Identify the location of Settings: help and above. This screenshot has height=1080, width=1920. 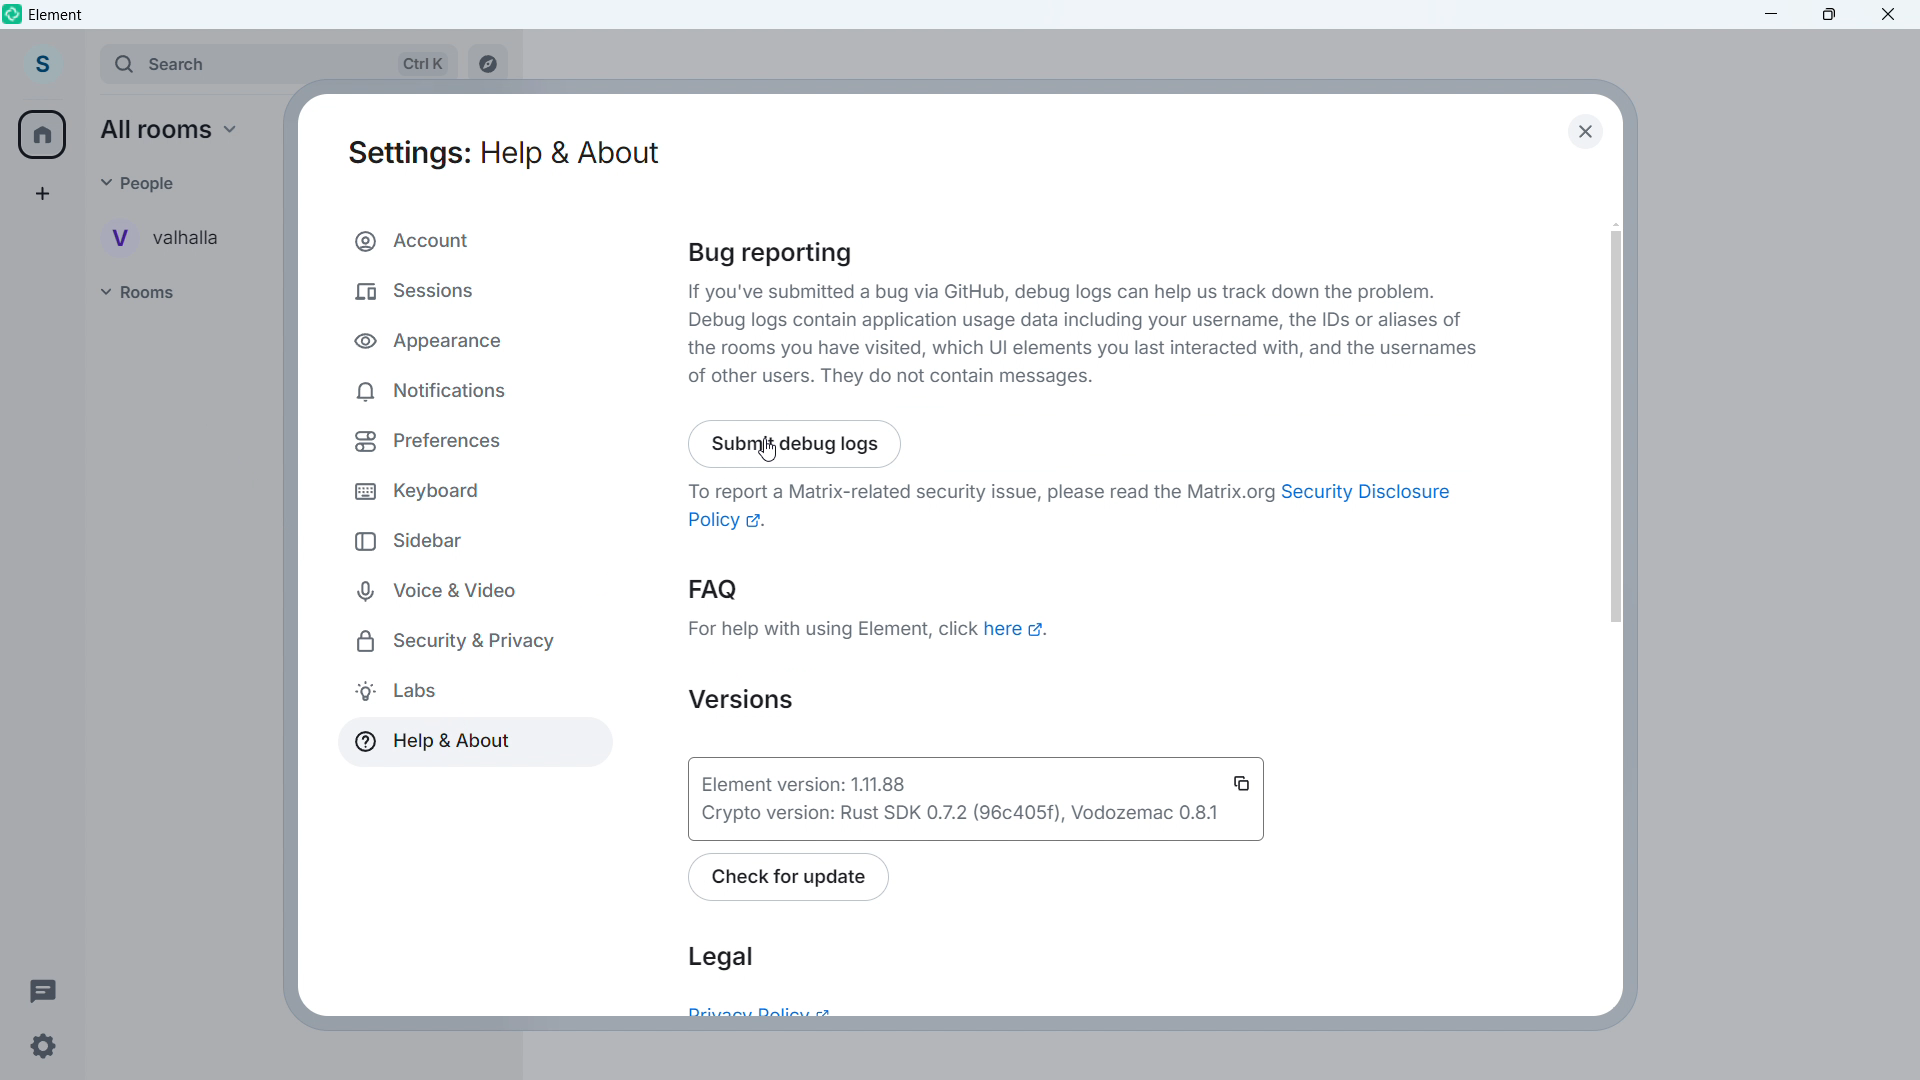
(502, 155).